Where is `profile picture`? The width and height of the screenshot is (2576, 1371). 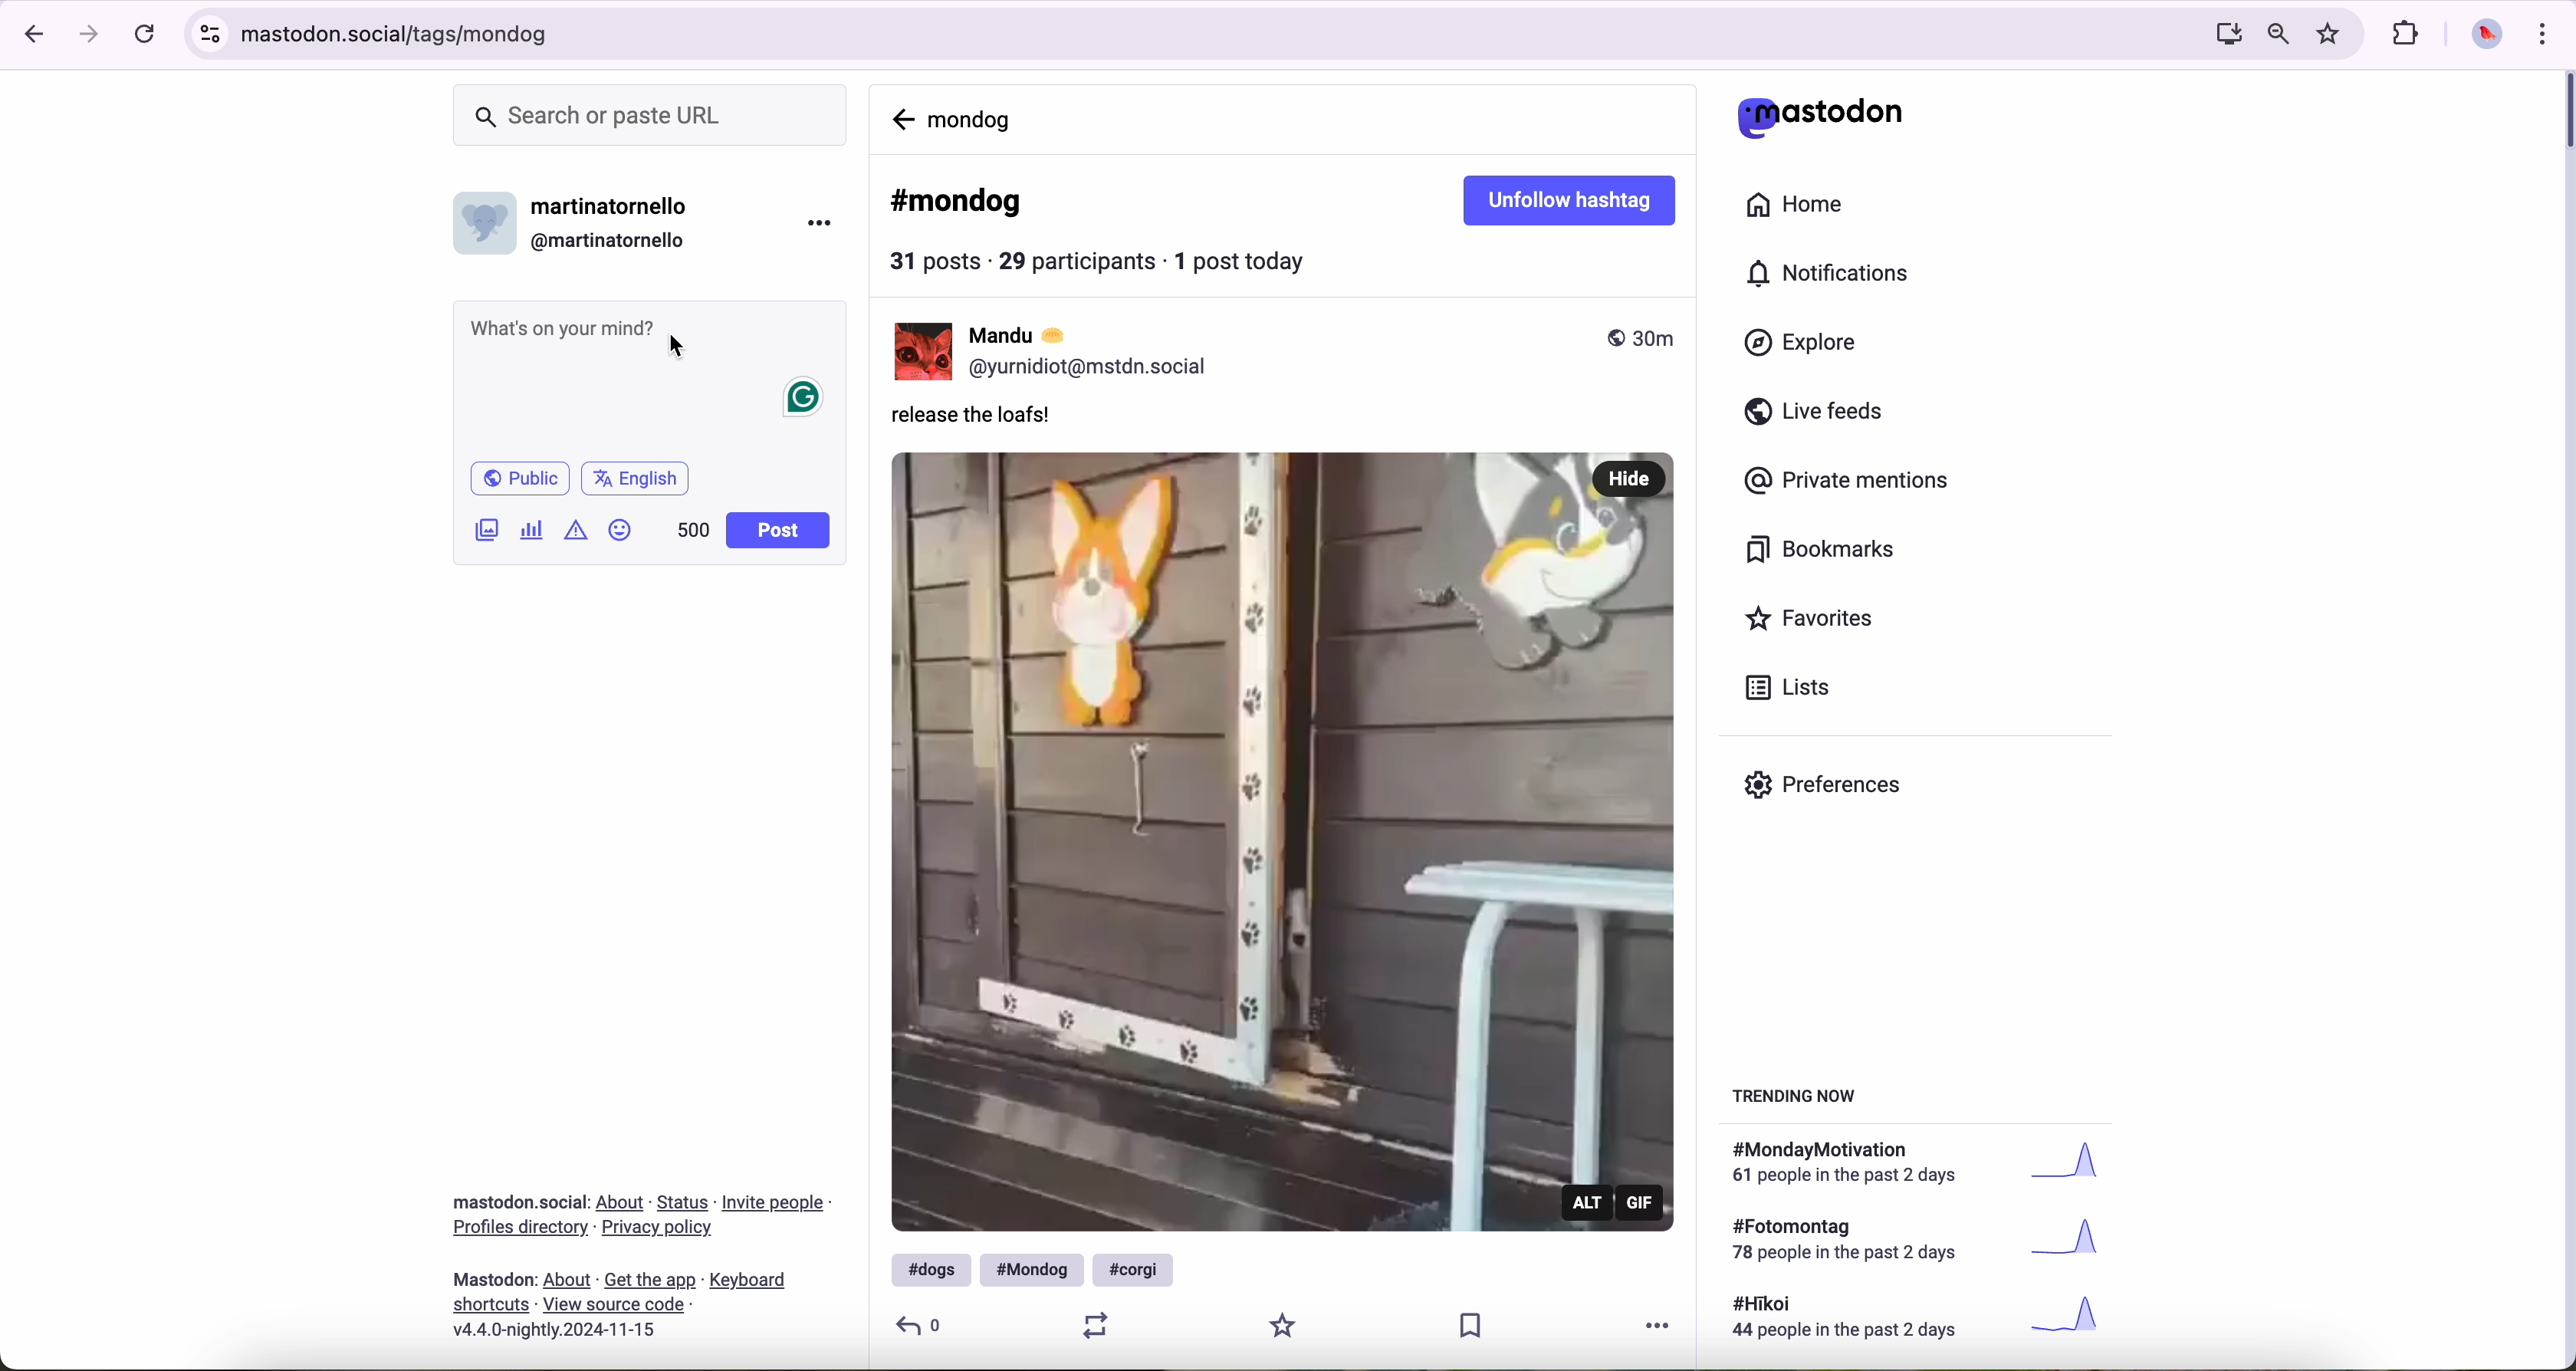
profile picture is located at coordinates (2487, 37).